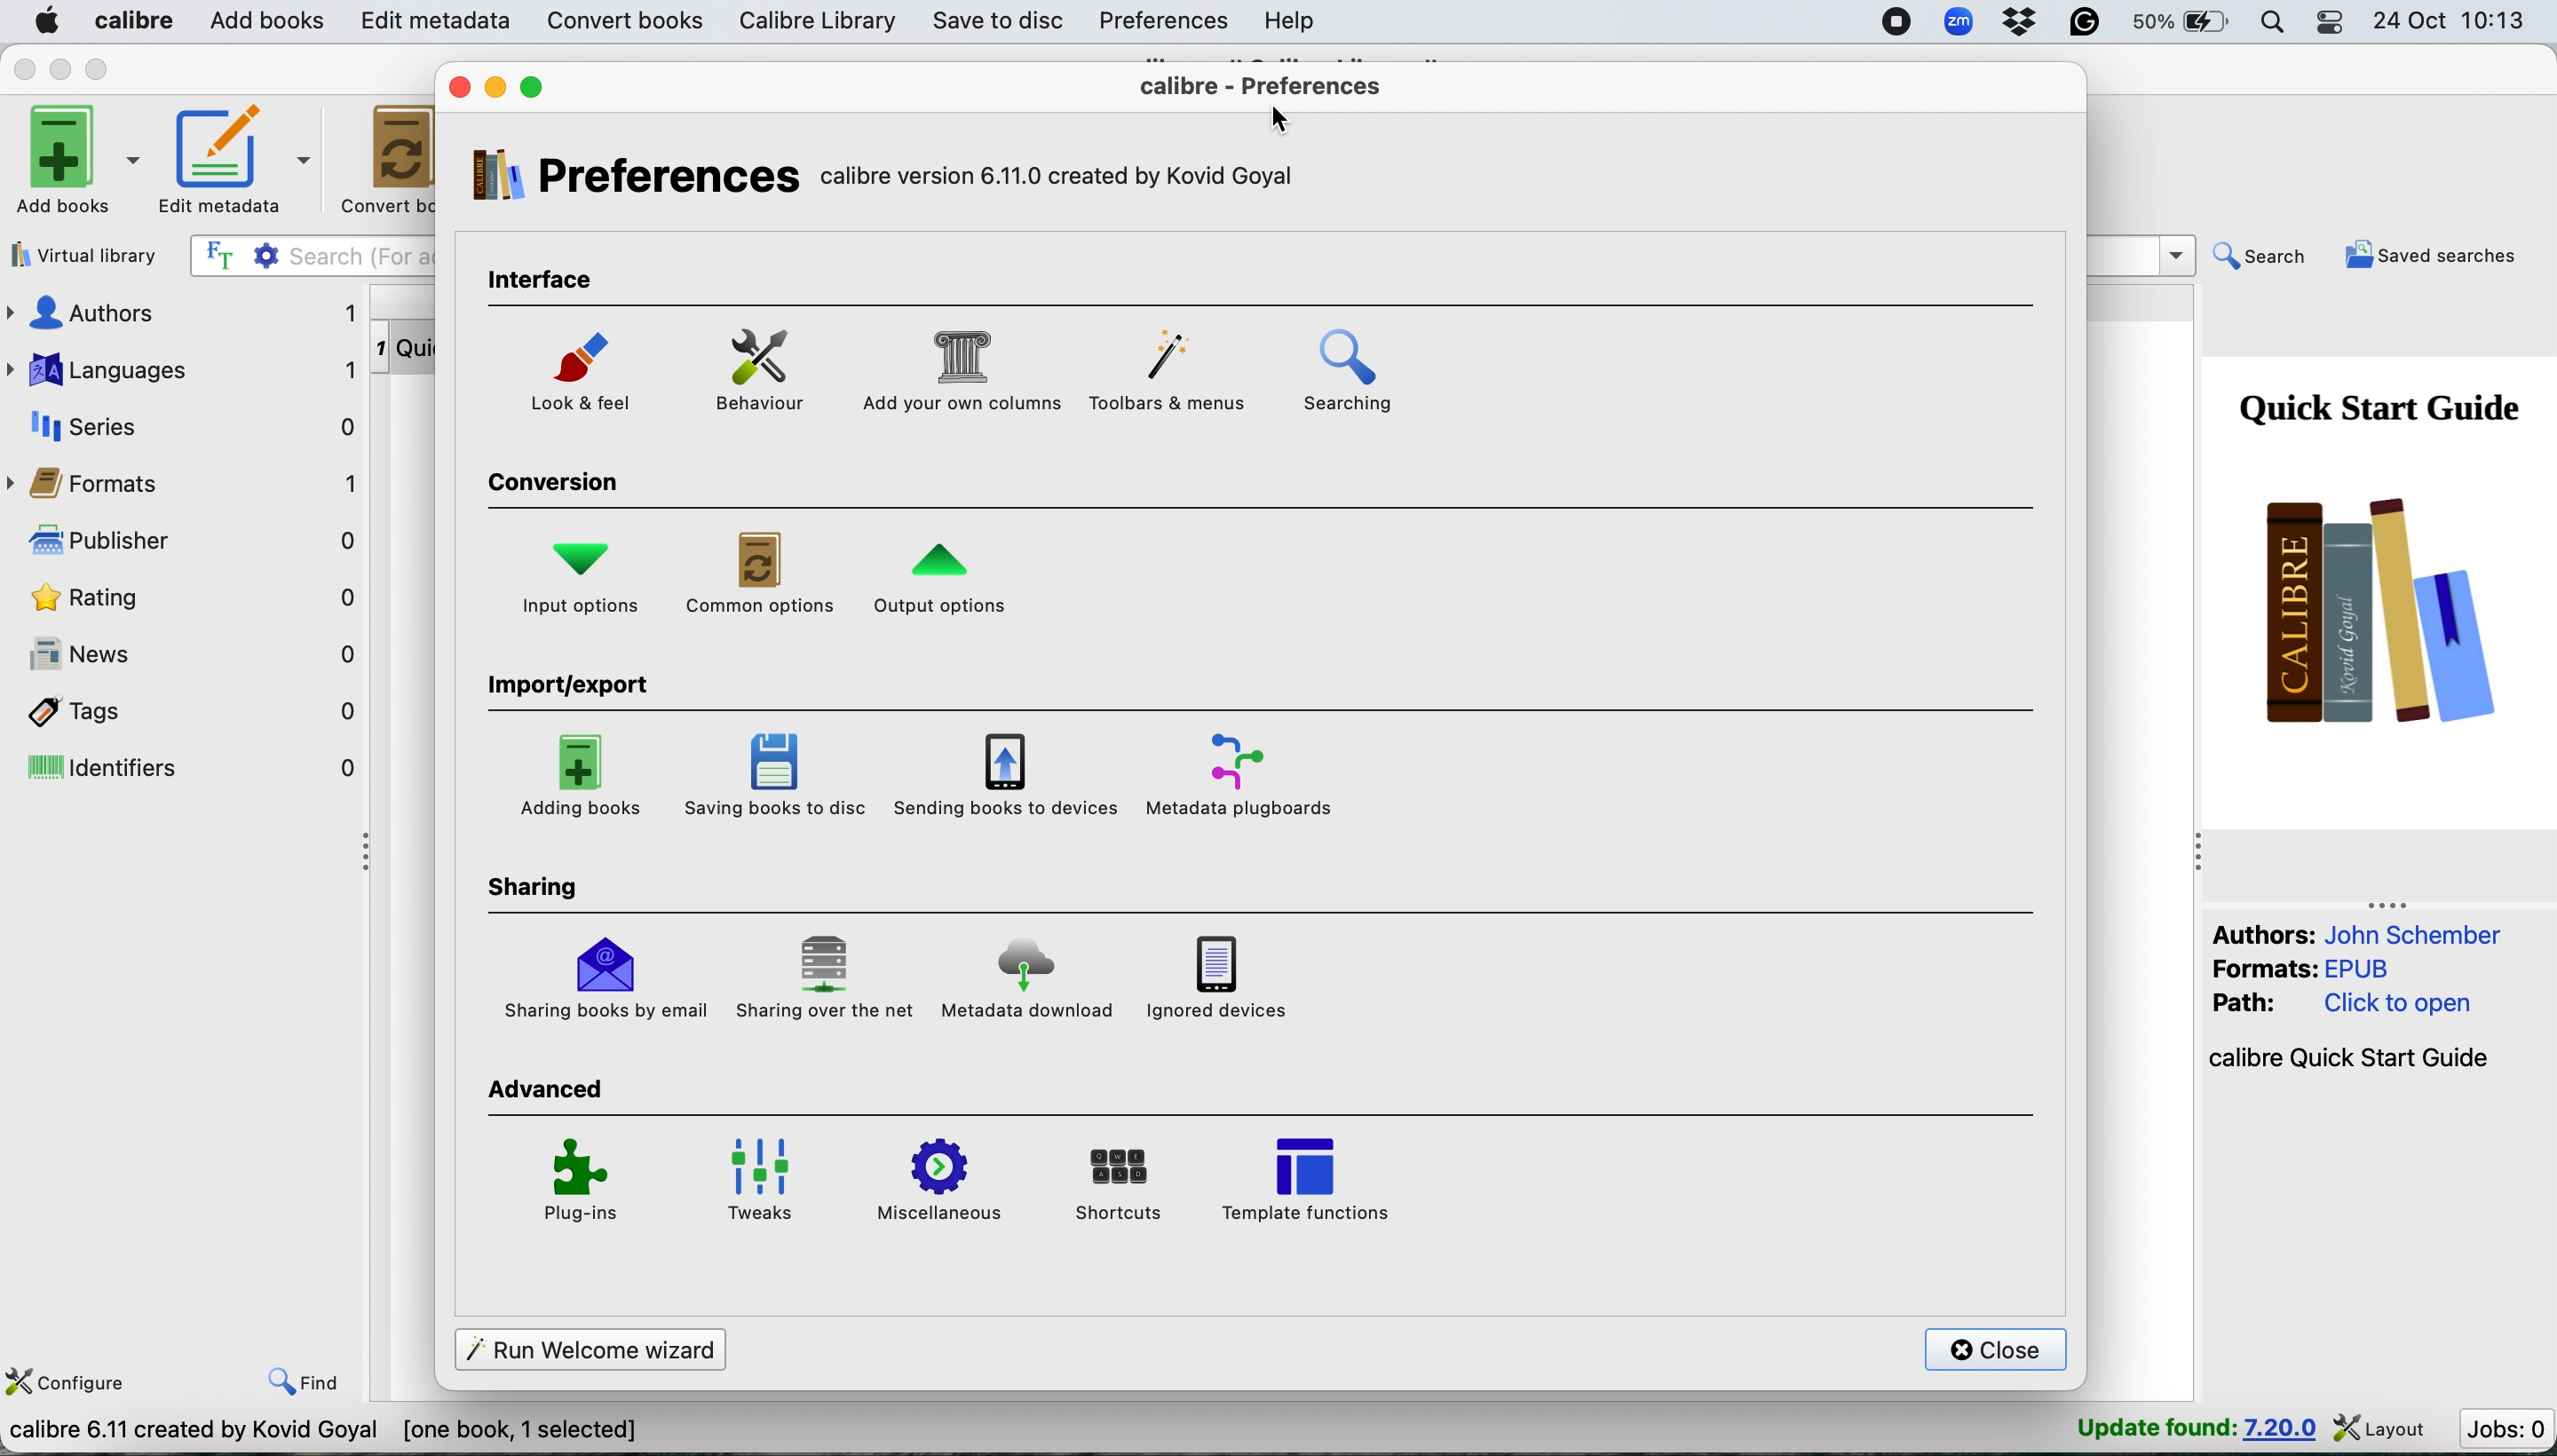 The width and height of the screenshot is (2557, 1456). I want to click on tweaks, so click(747, 1181).